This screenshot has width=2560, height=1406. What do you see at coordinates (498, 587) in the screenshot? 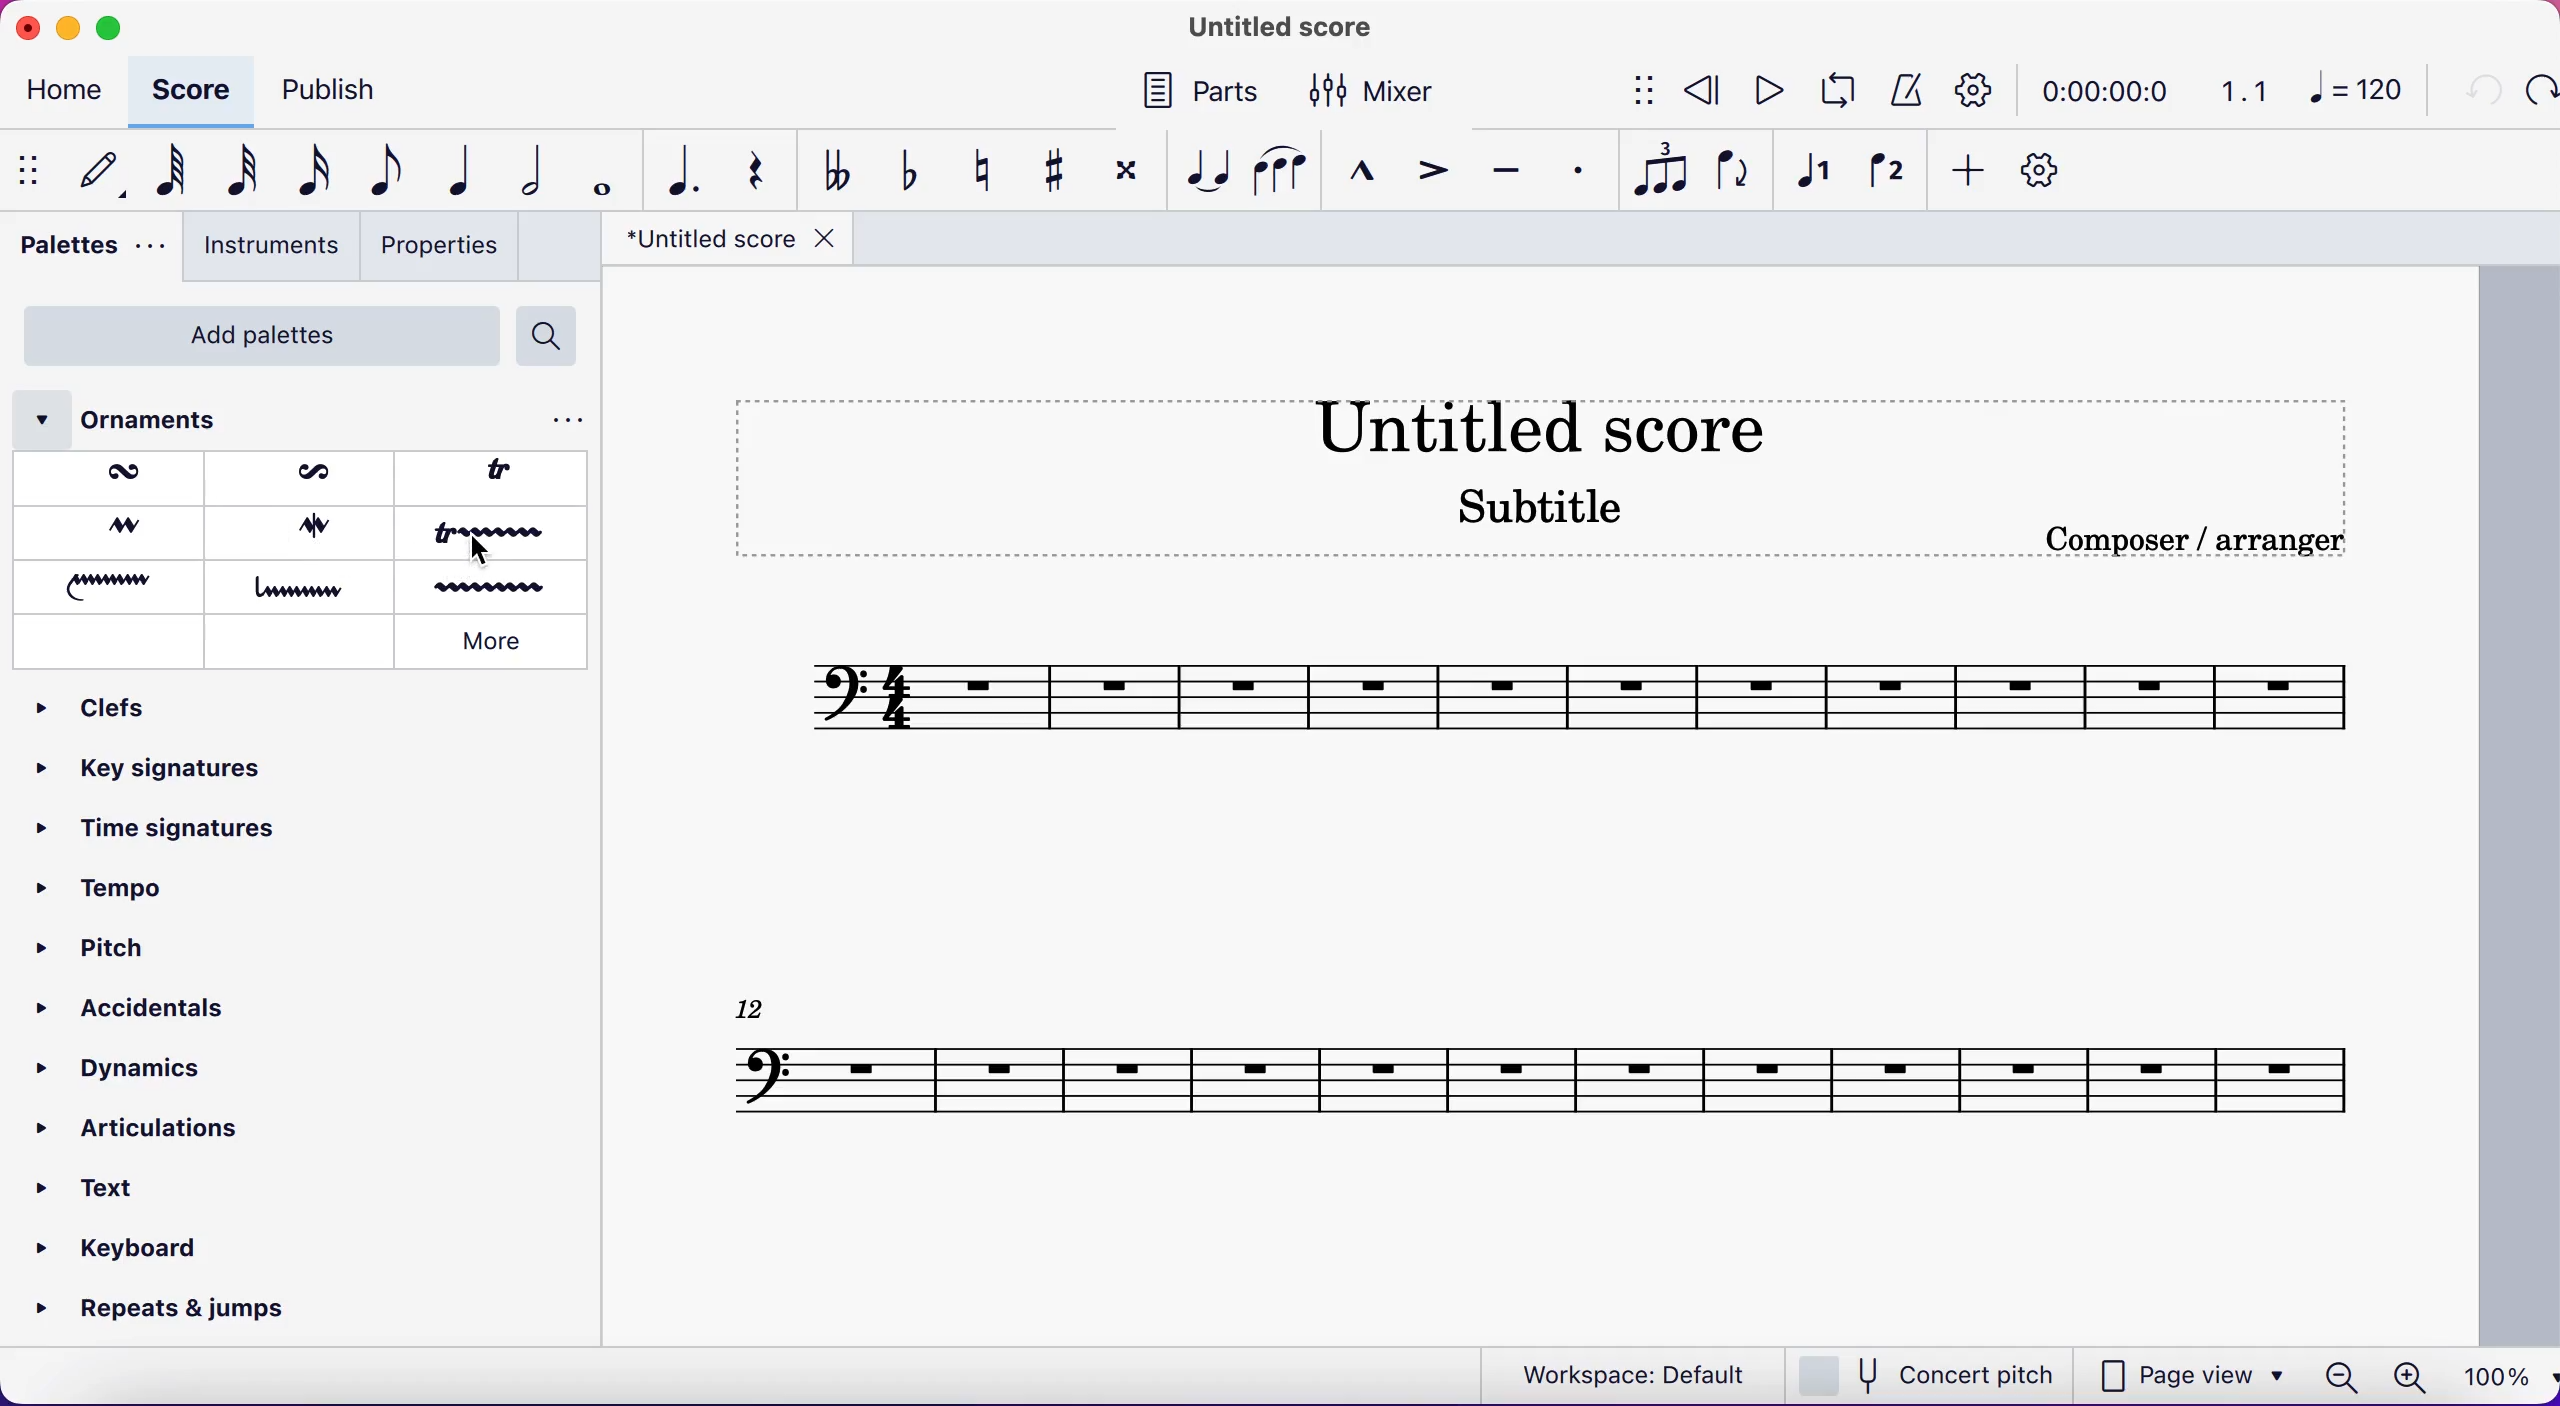
I see `vibrato or shake` at bounding box center [498, 587].